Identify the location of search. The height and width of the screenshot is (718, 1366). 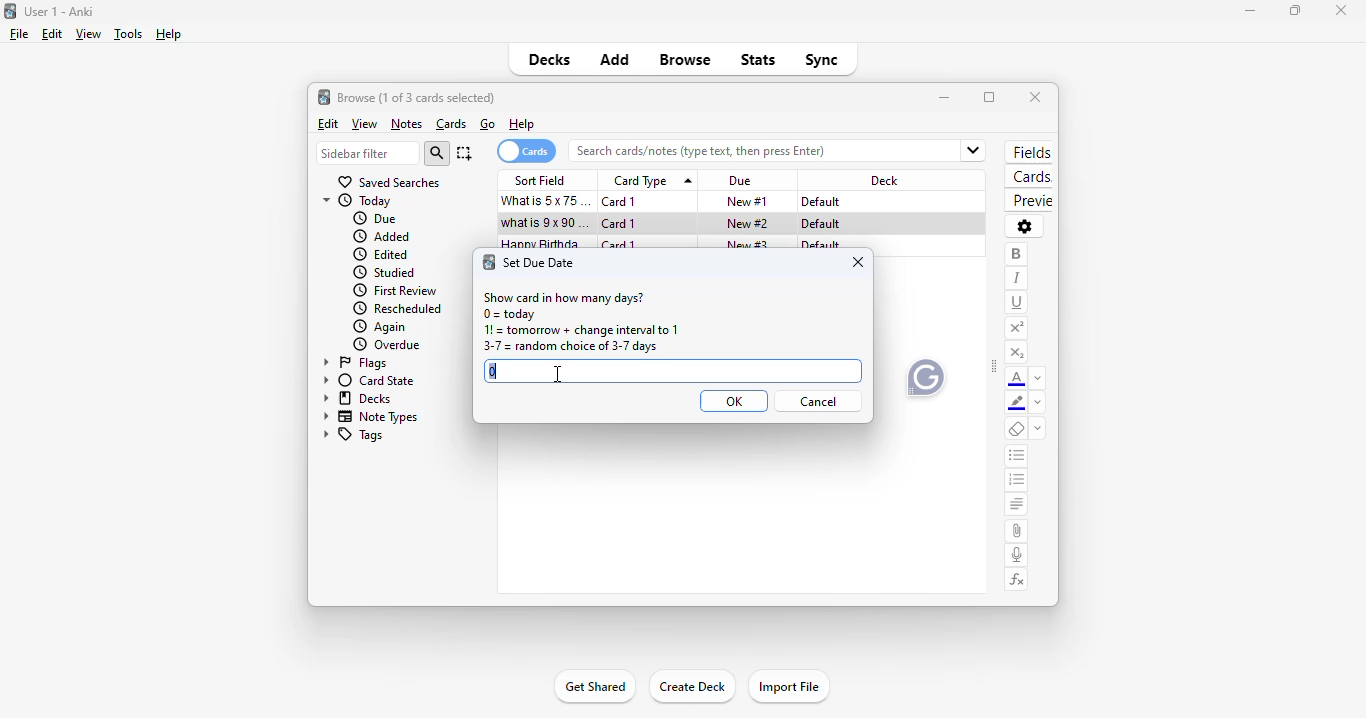
(437, 153).